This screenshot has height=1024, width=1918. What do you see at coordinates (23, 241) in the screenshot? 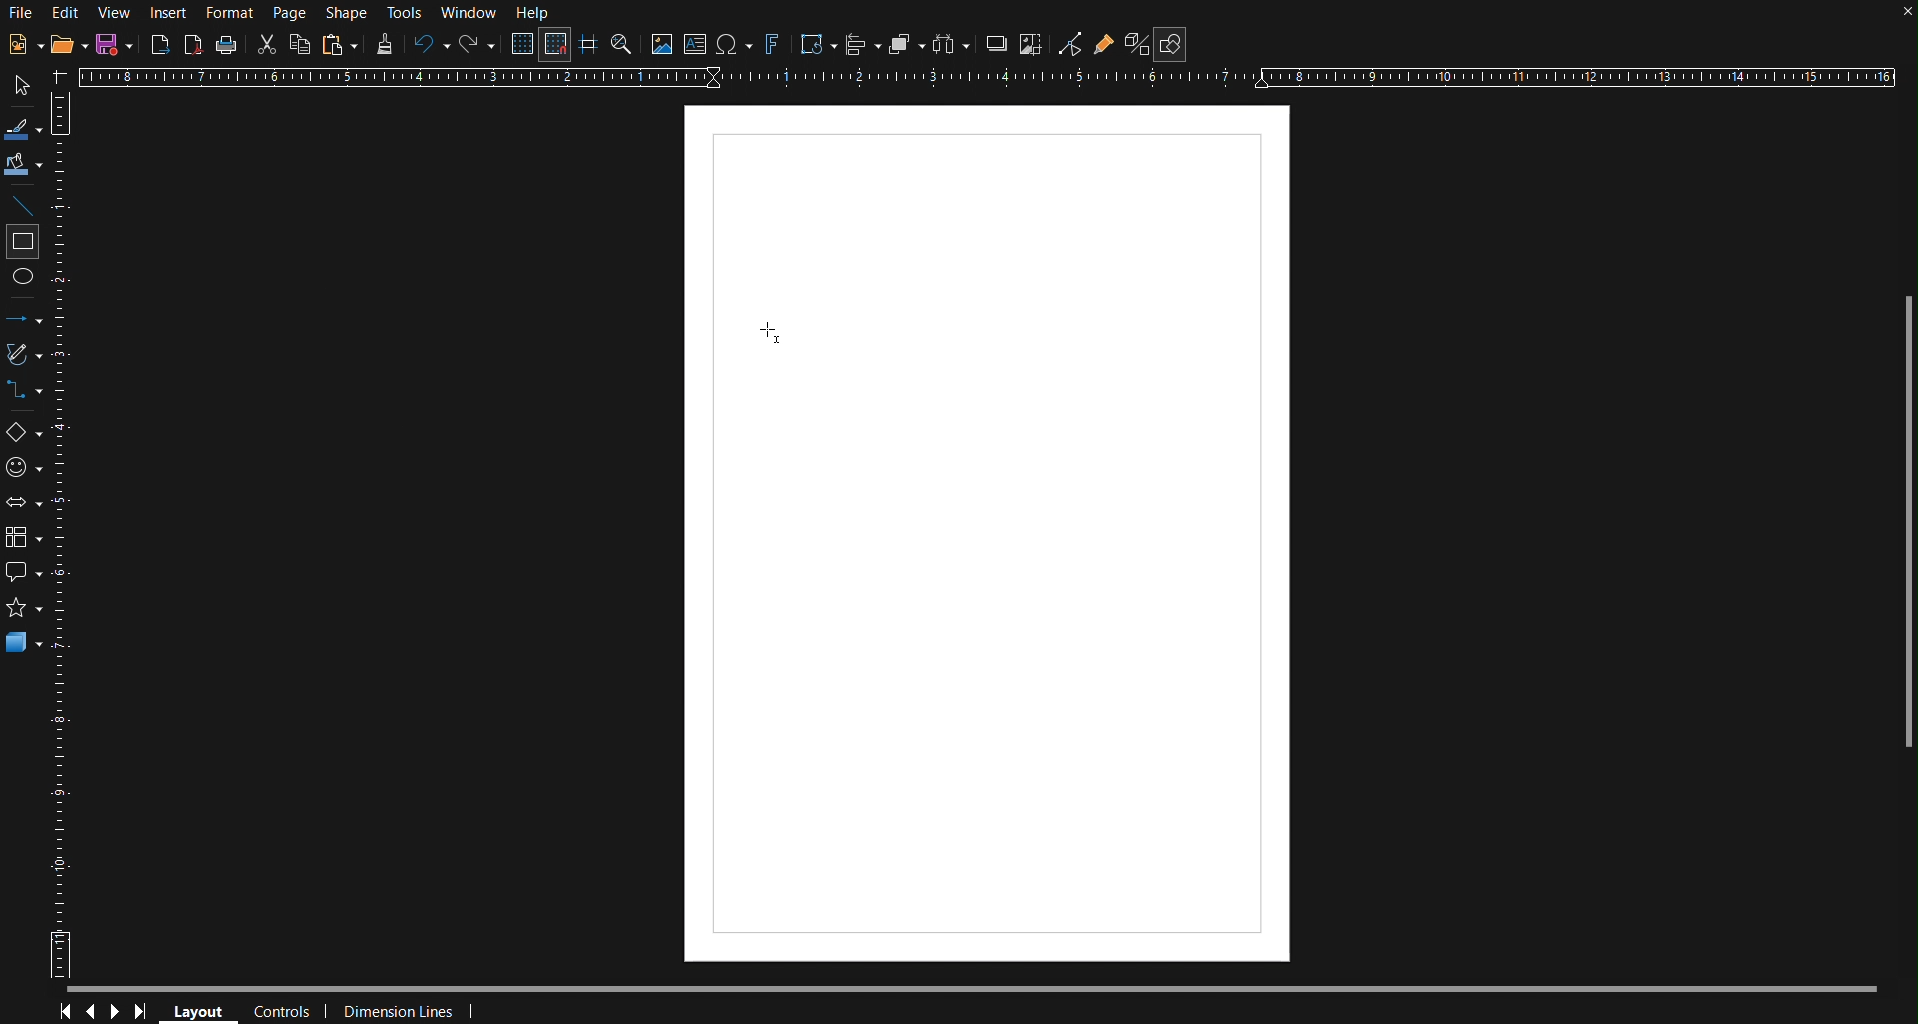
I see `Rectangle` at bounding box center [23, 241].